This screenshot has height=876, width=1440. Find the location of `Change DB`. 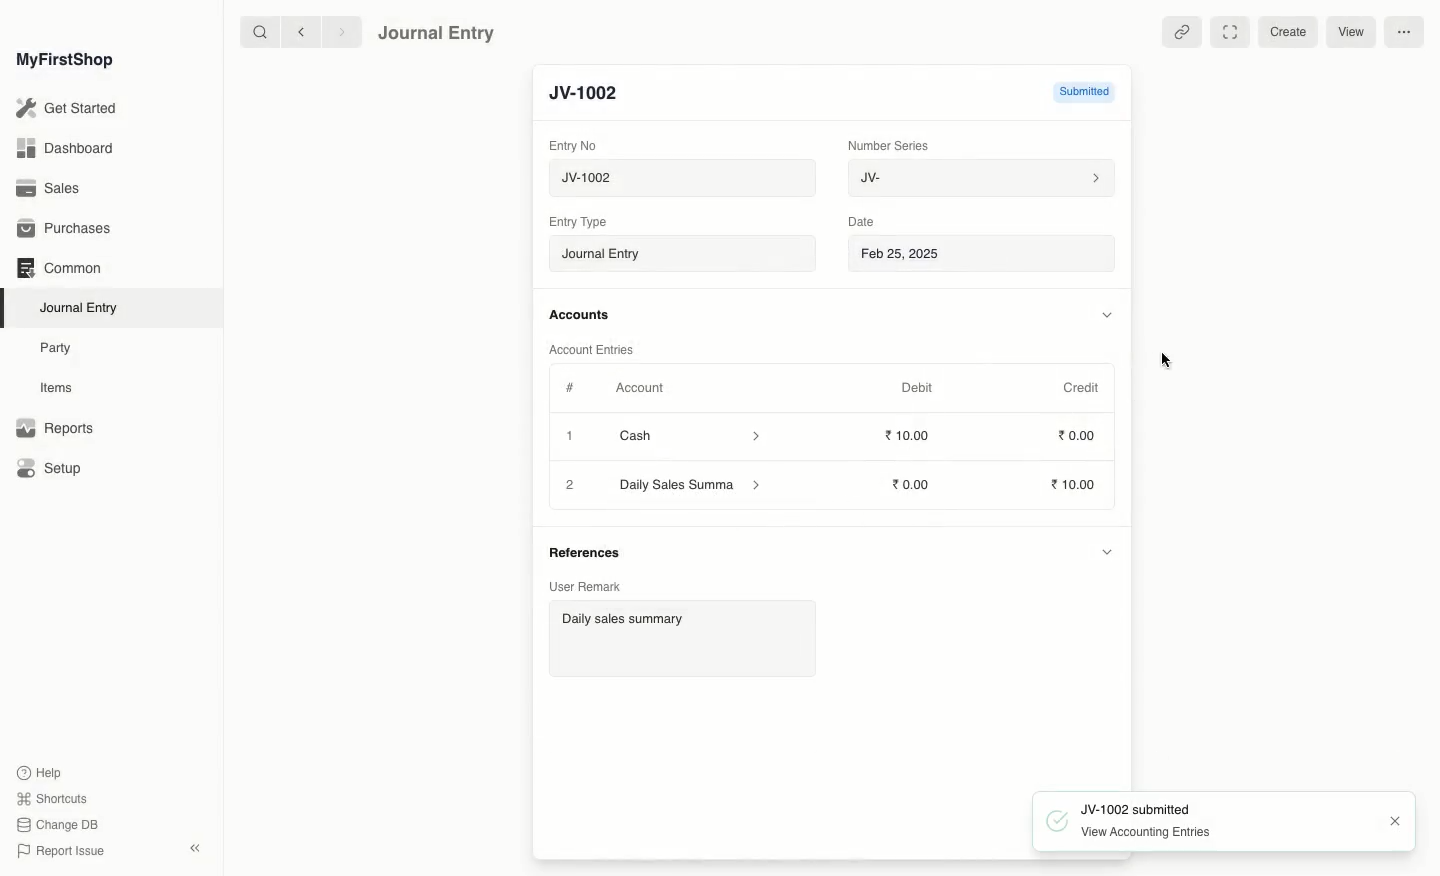

Change DB is located at coordinates (58, 826).